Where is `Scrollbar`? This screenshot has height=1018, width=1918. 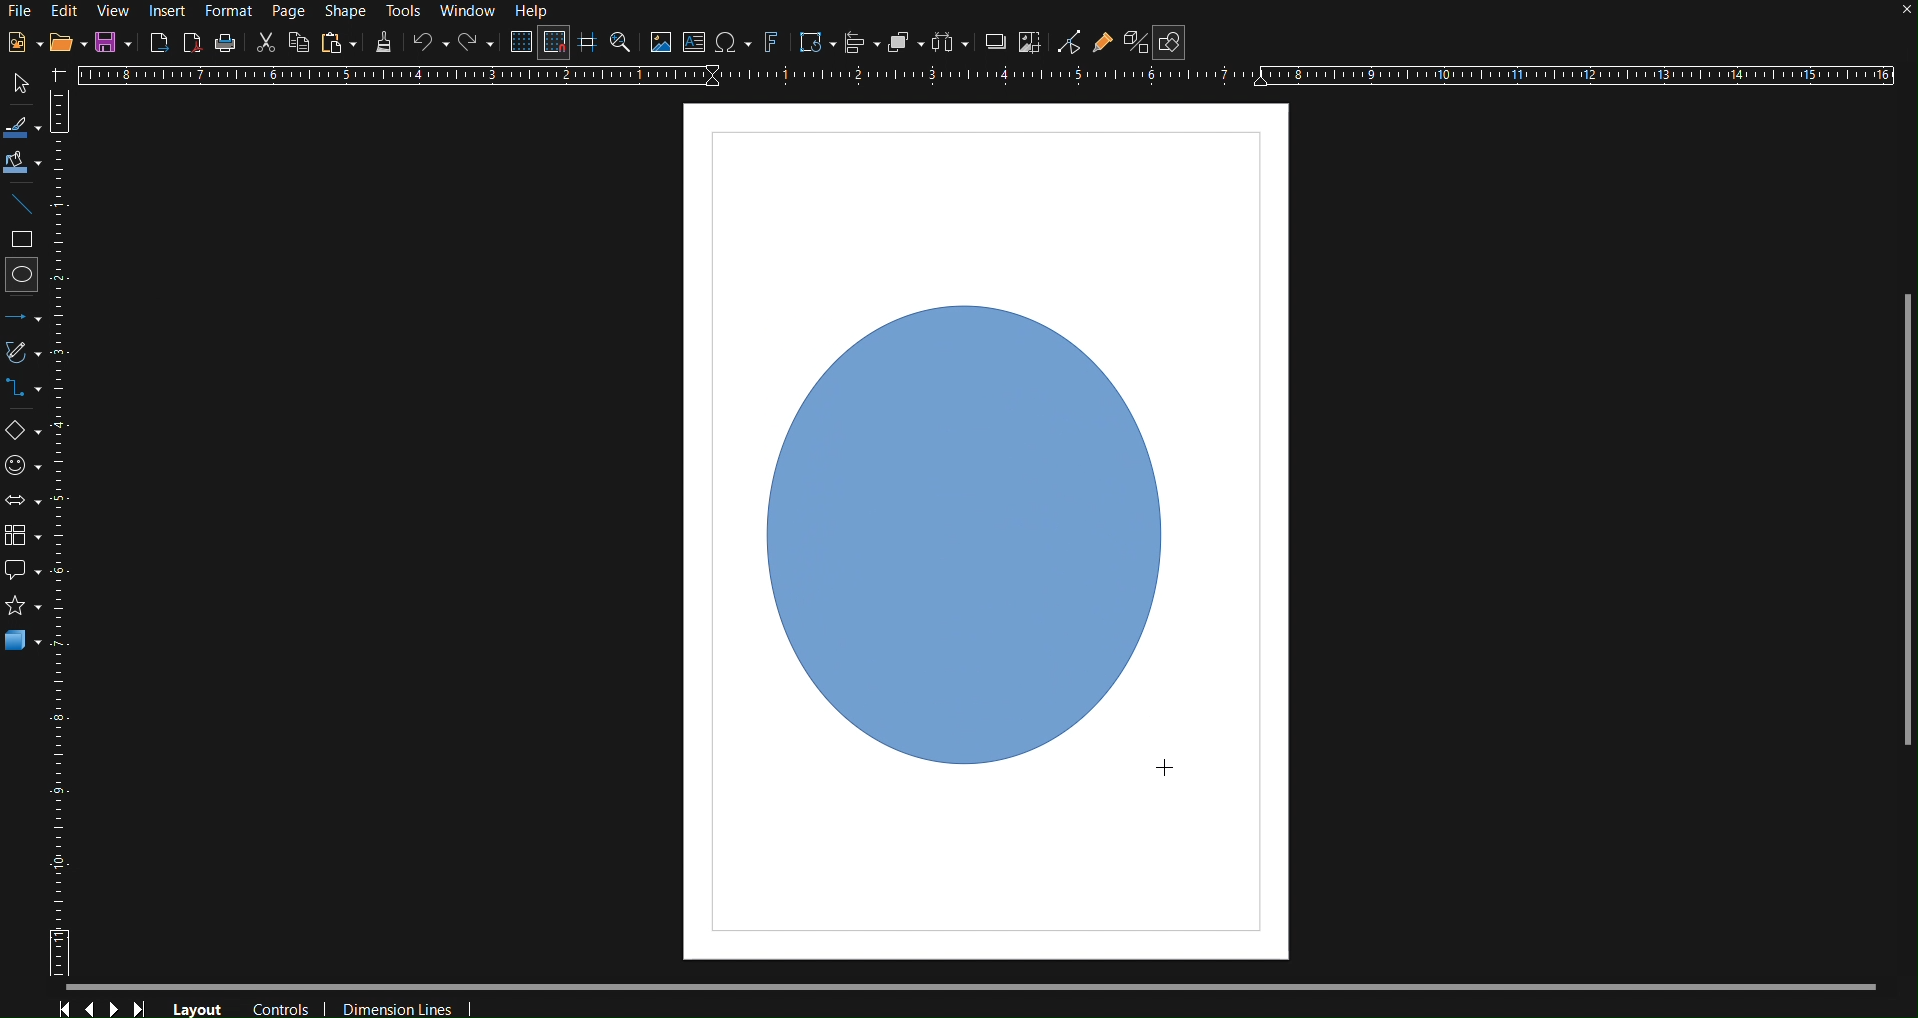 Scrollbar is located at coordinates (990, 985).